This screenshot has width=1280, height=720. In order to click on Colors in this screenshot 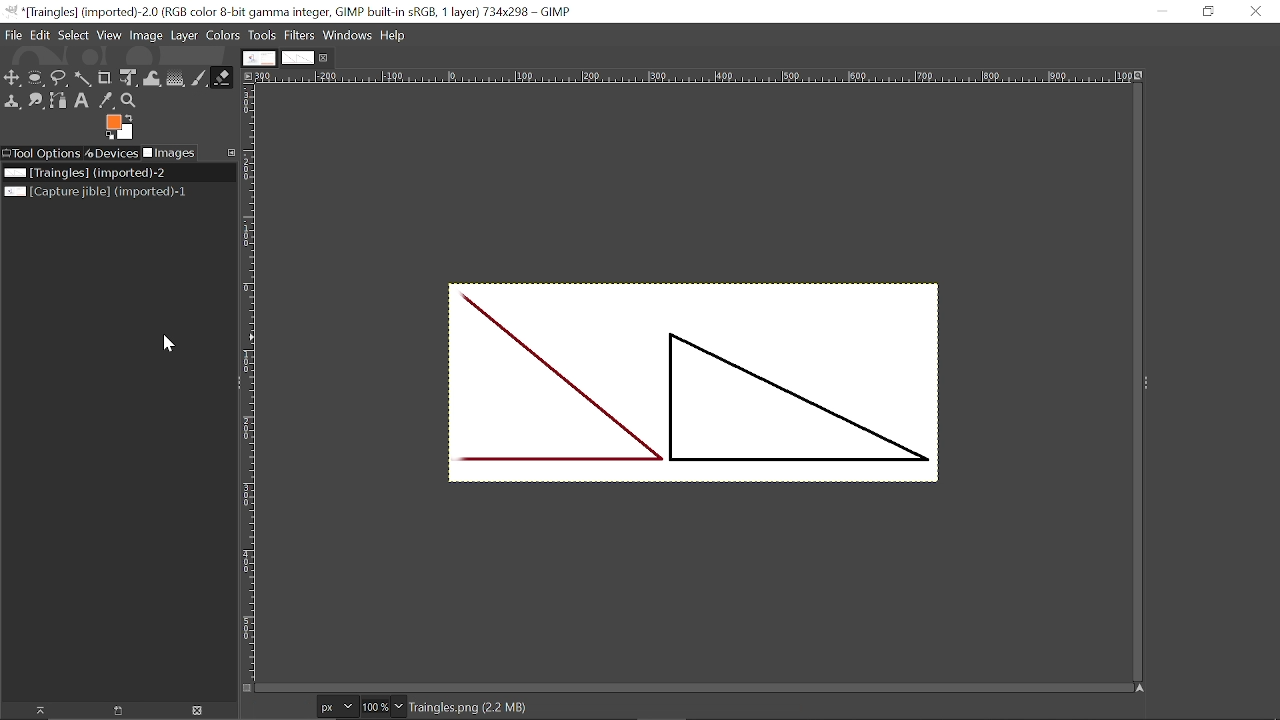, I will do `click(222, 35)`.